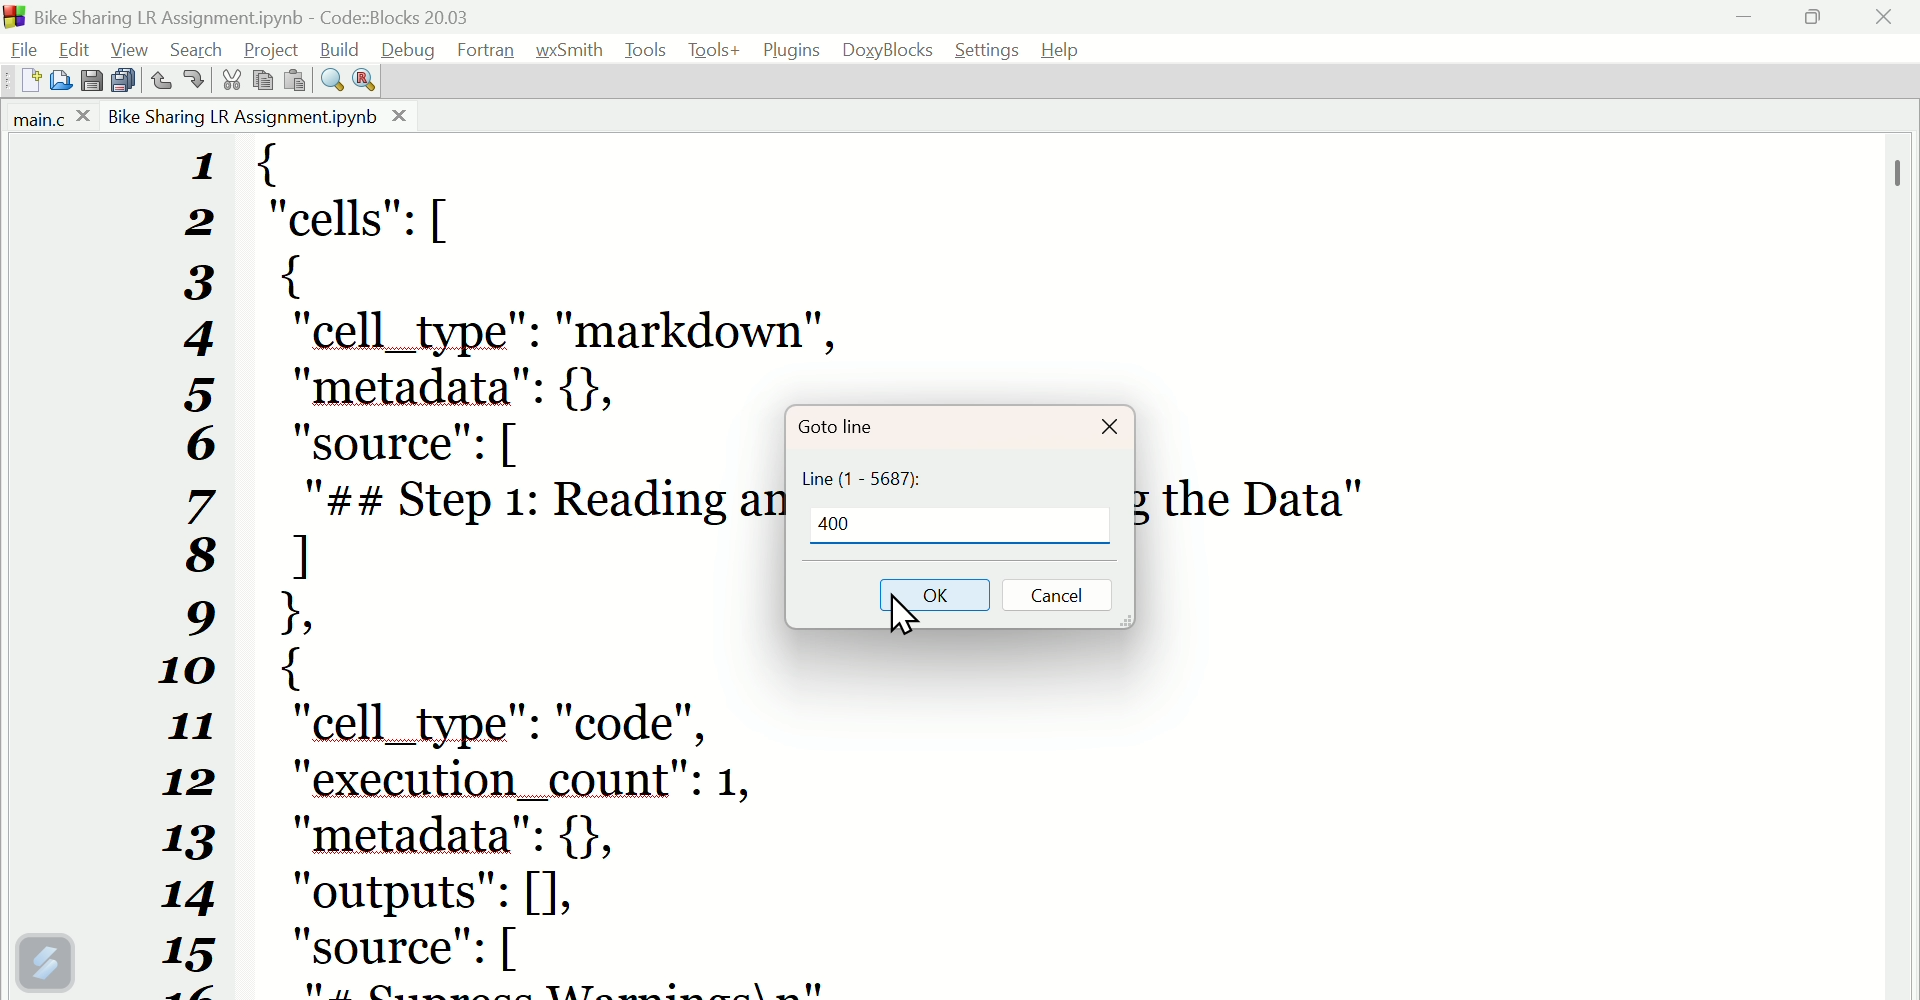 This screenshot has width=1920, height=1000. I want to click on help, so click(1068, 48).